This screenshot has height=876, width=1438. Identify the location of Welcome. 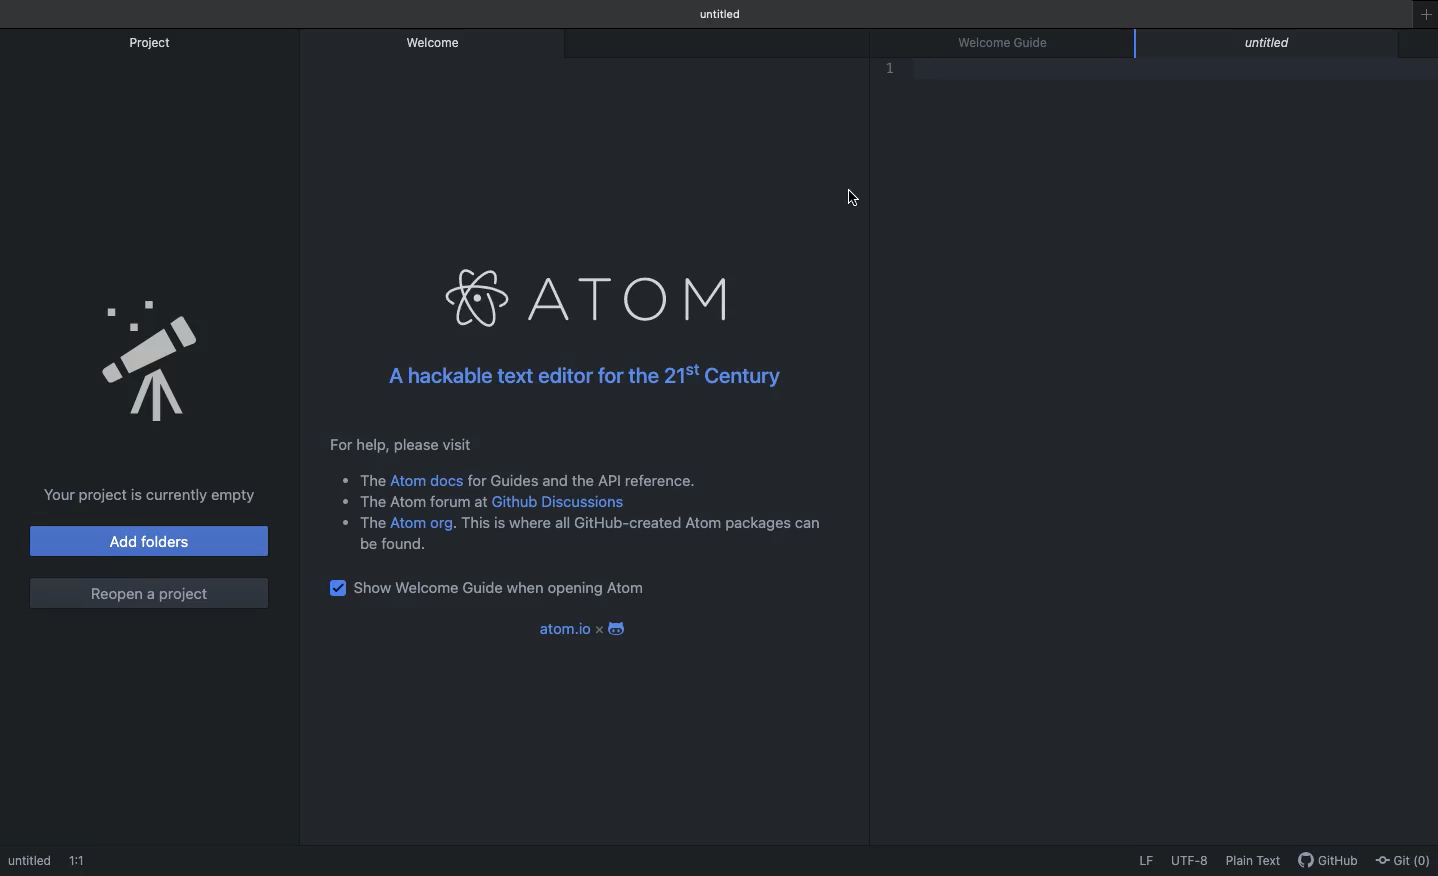
(437, 46).